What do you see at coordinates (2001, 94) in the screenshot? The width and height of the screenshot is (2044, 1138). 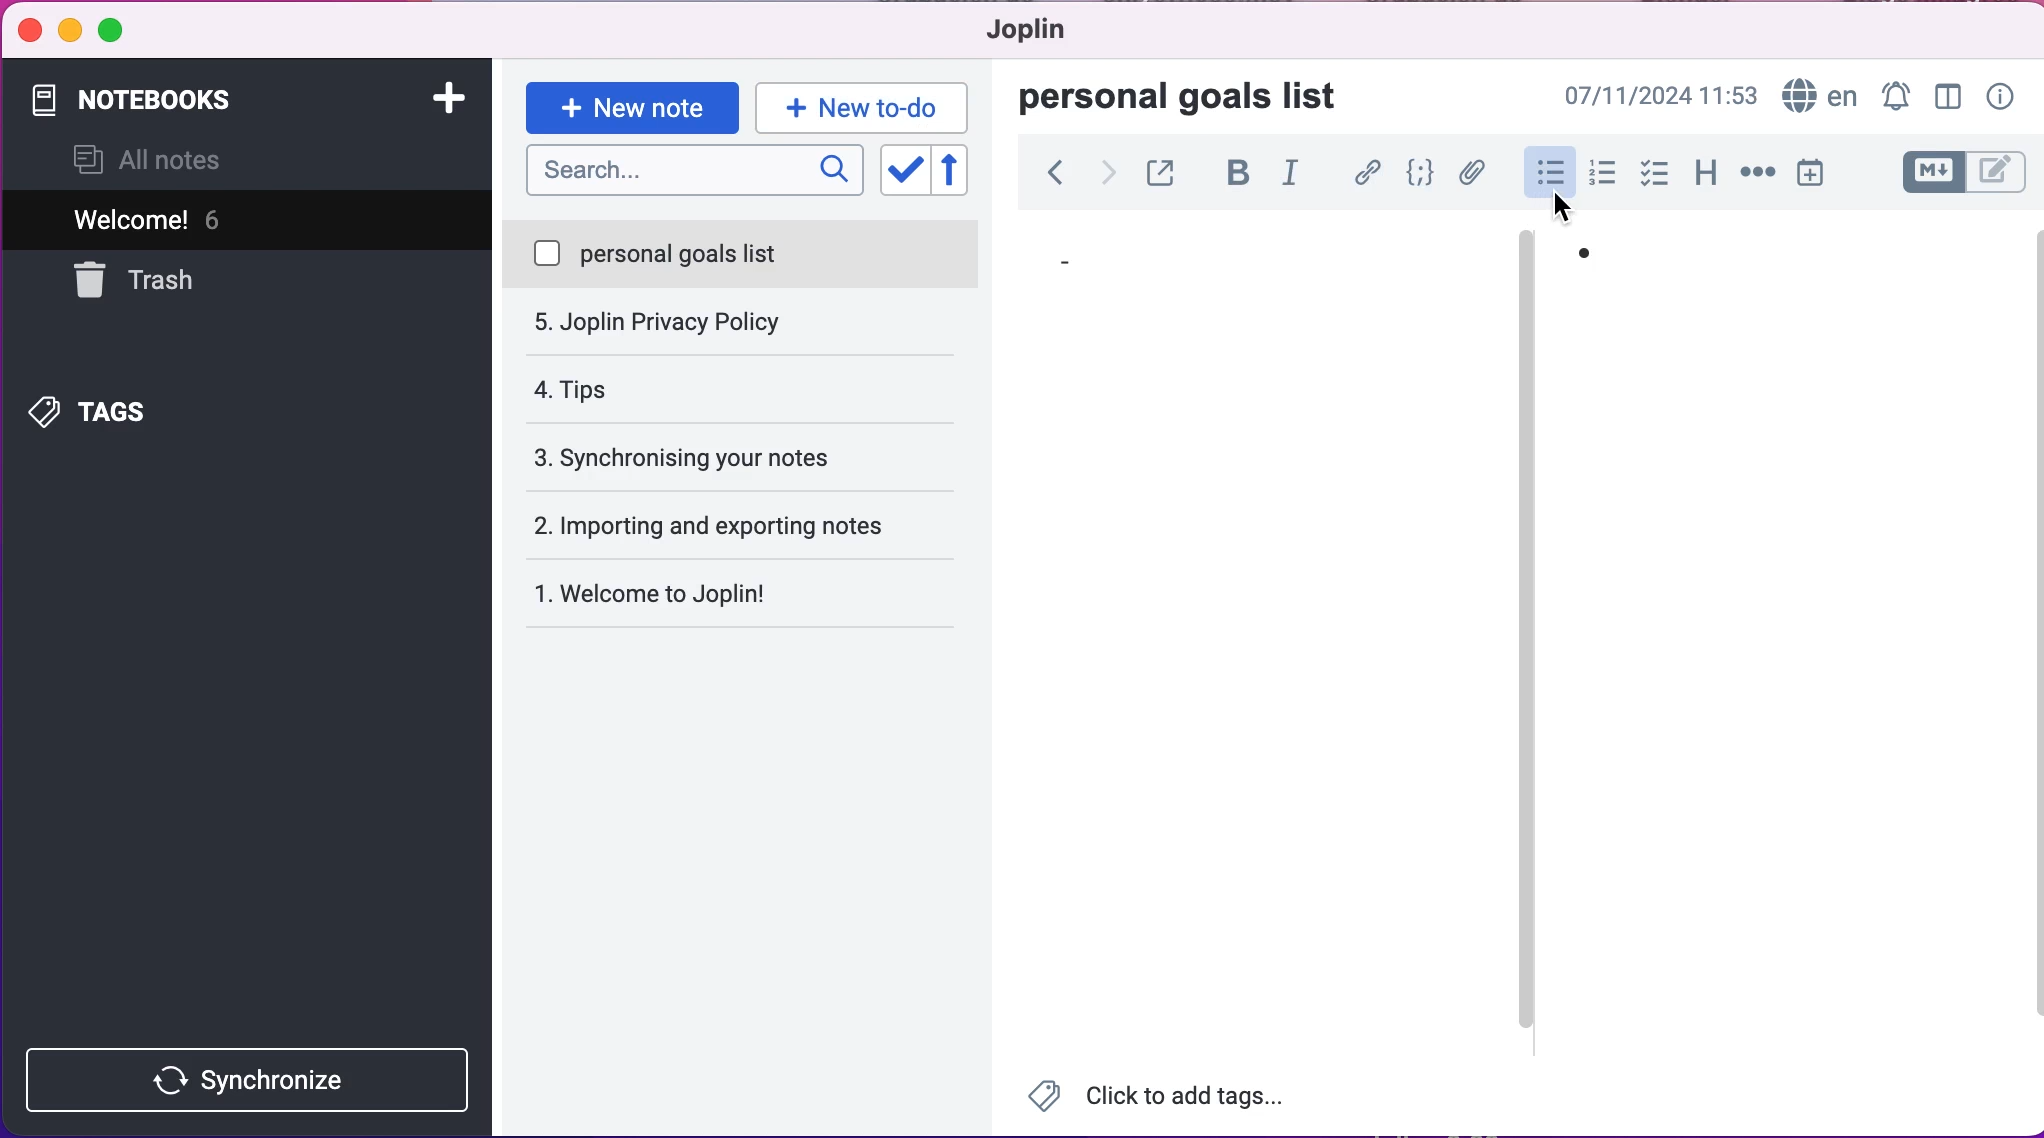 I see `note properties` at bounding box center [2001, 94].